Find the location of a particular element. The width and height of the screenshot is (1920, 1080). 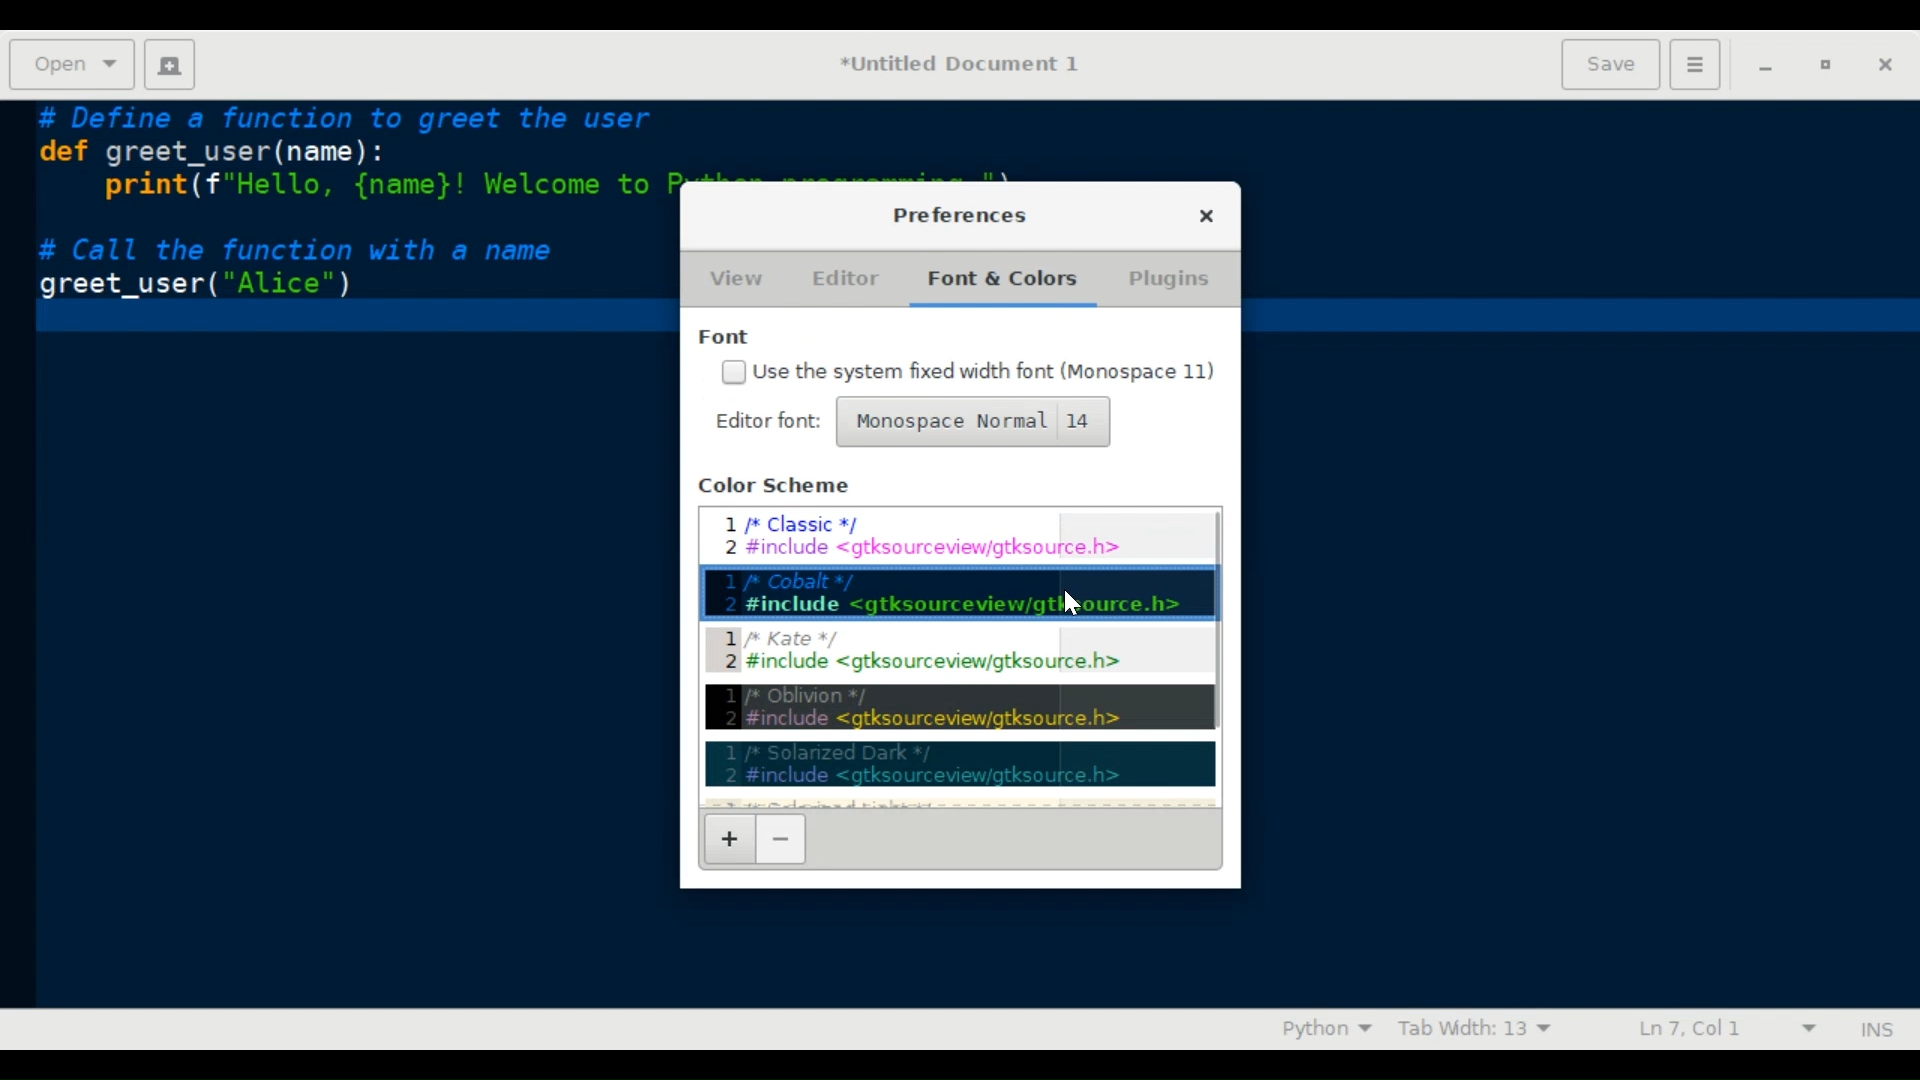

Font  is located at coordinates (730, 335).